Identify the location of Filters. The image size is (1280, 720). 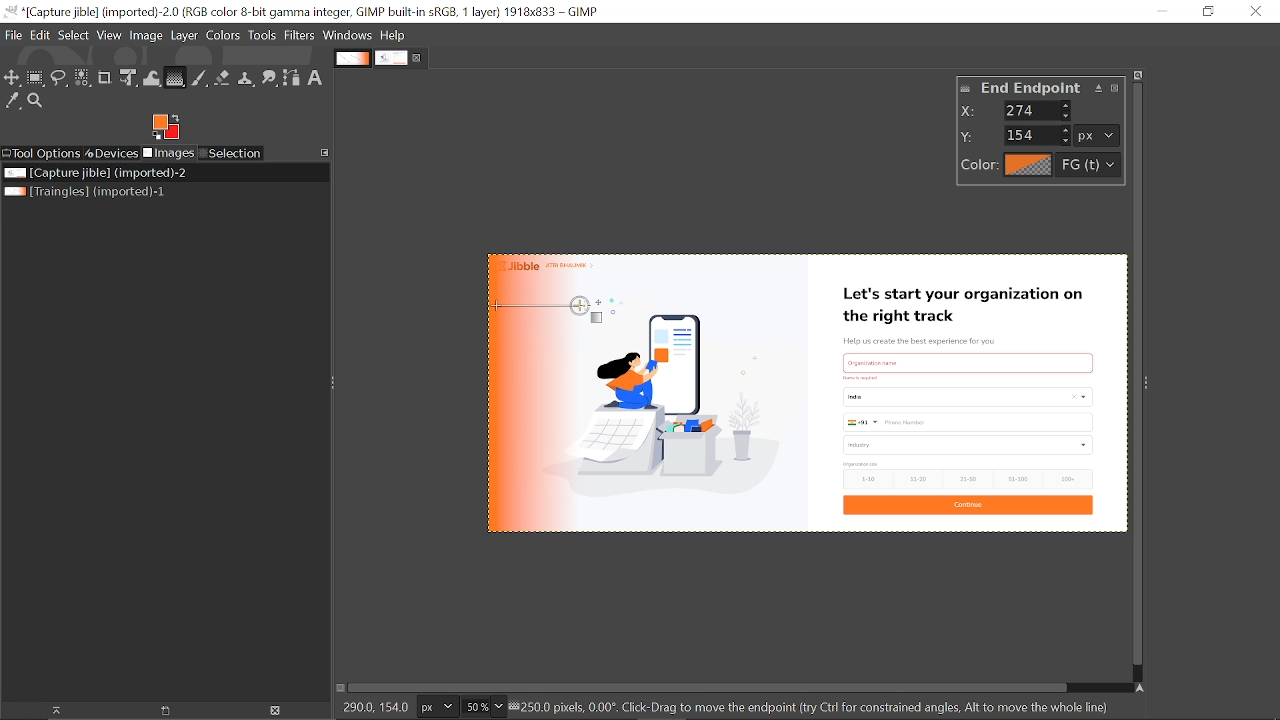
(302, 35).